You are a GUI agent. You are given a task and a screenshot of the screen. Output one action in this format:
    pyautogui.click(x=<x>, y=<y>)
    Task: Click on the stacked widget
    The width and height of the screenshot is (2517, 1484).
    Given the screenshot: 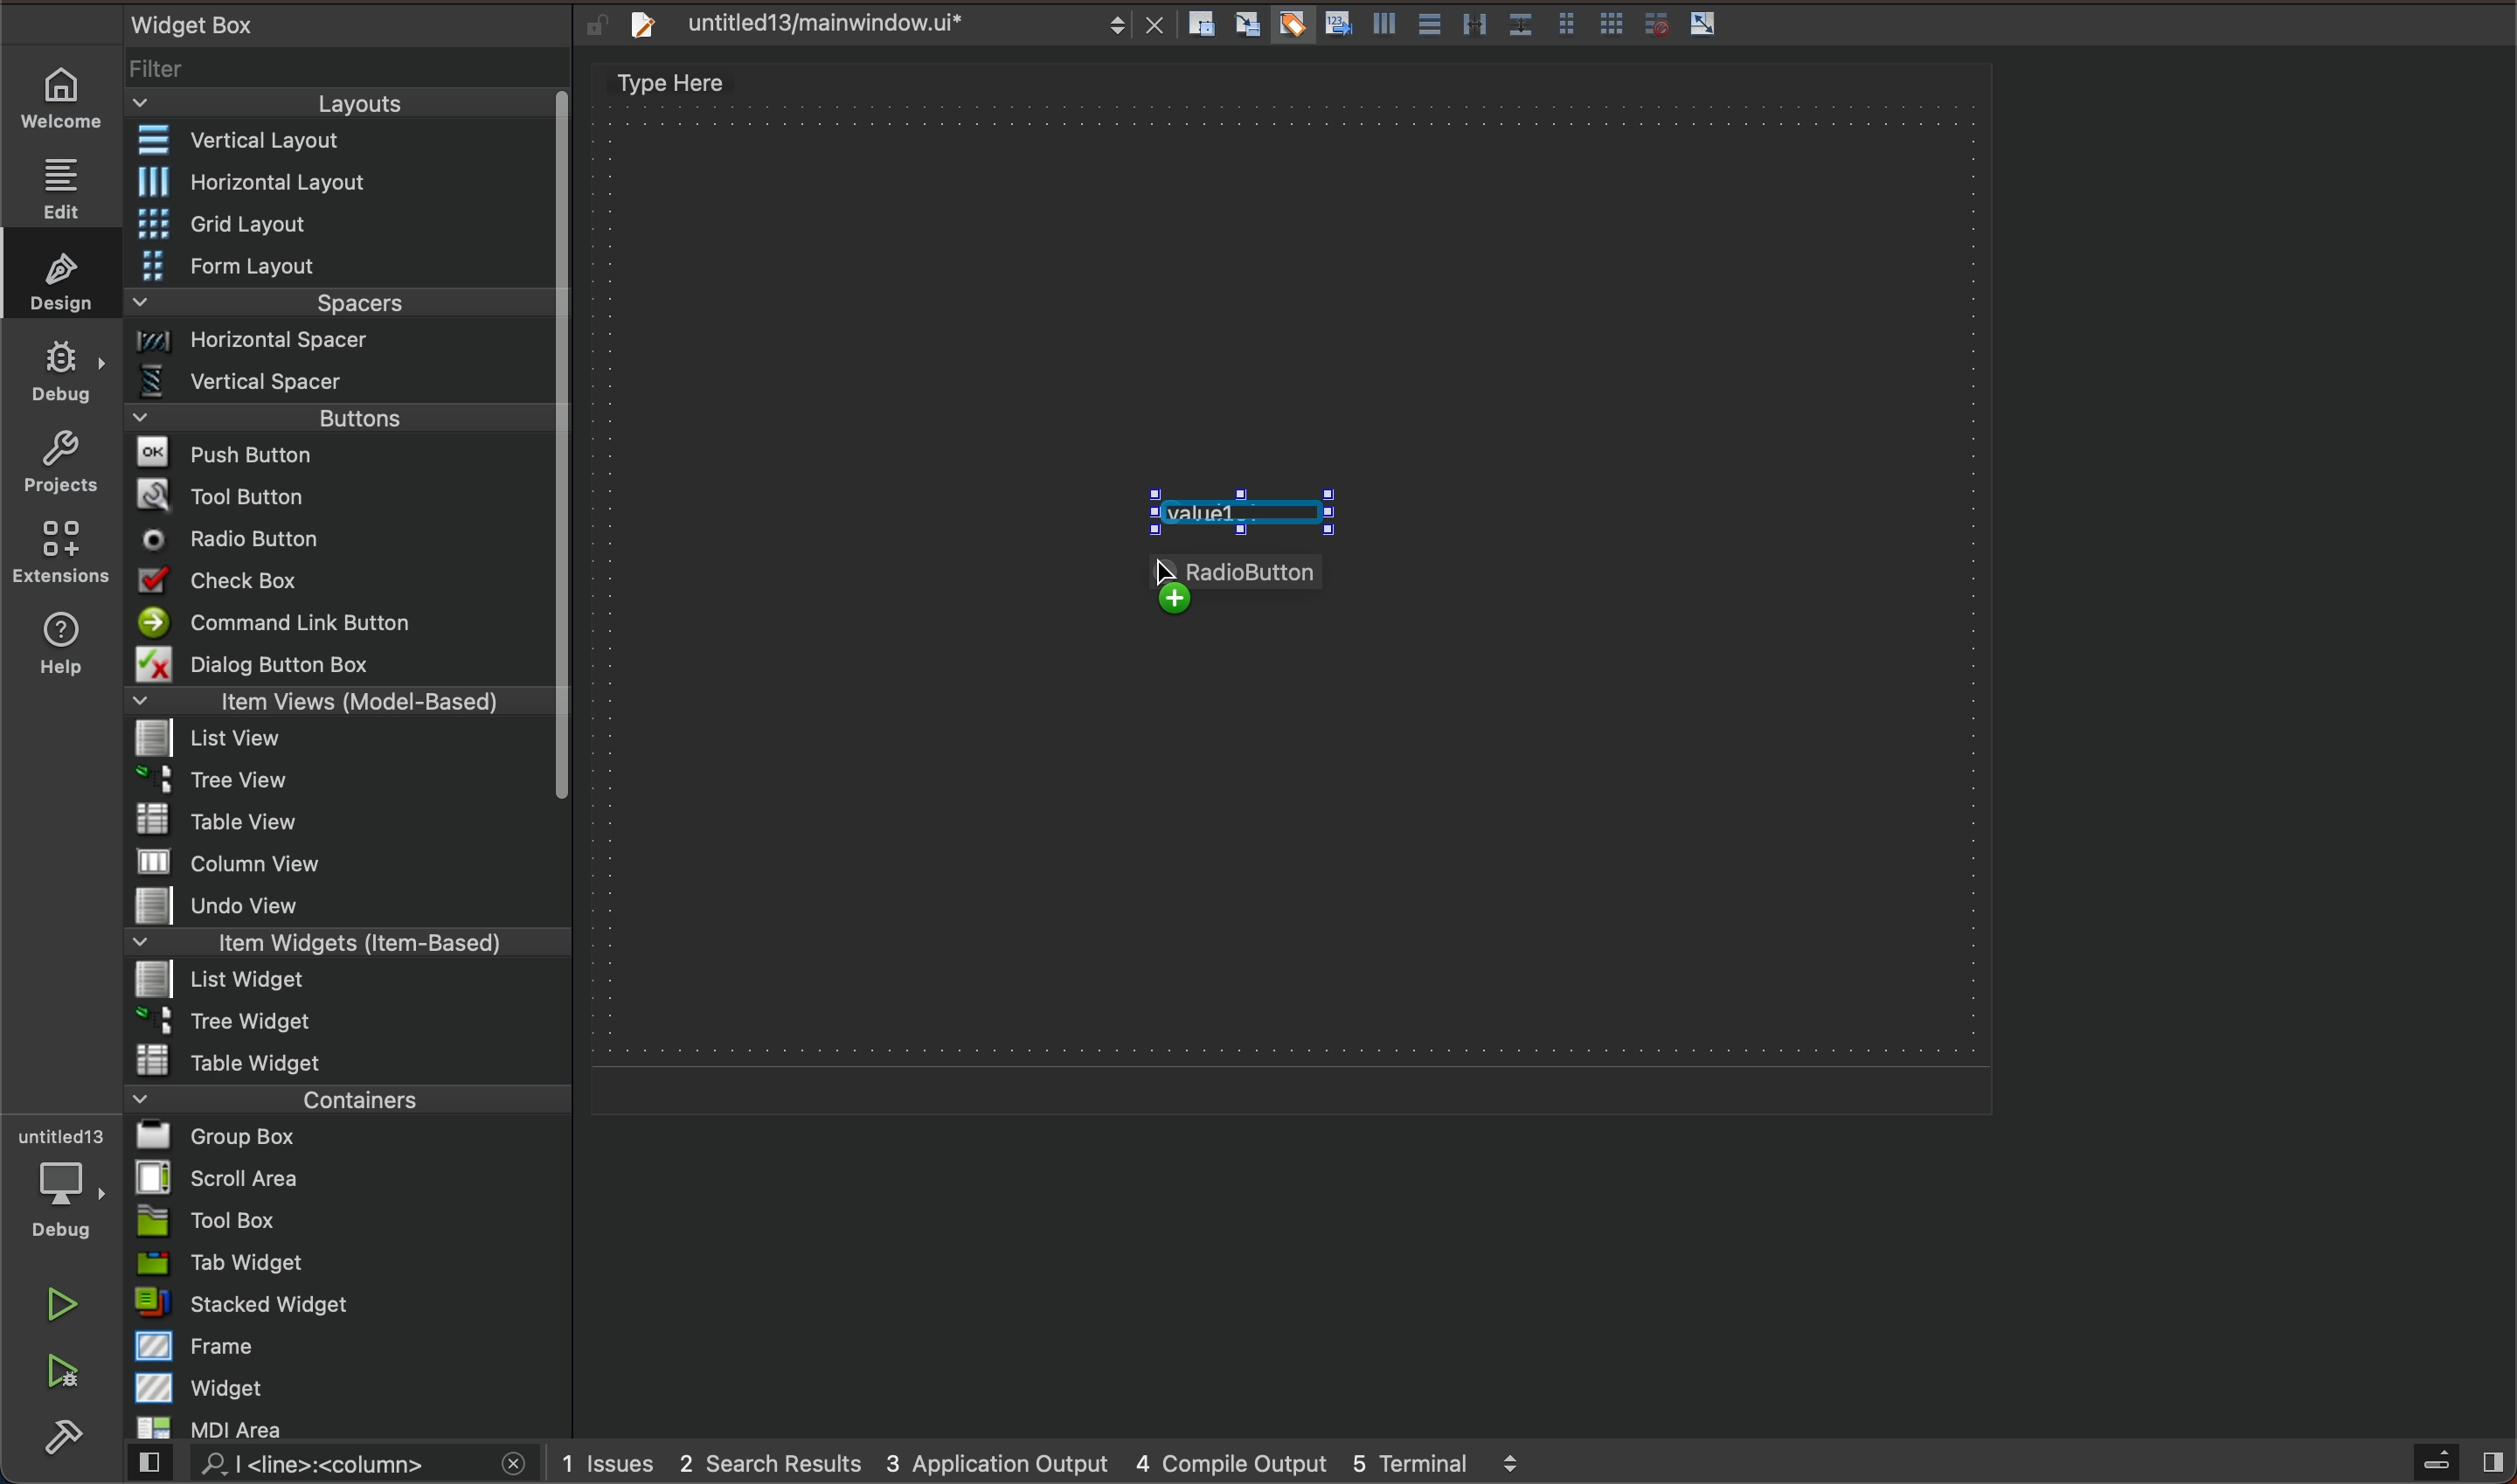 What is the action you would take?
    pyautogui.click(x=349, y=1303)
    